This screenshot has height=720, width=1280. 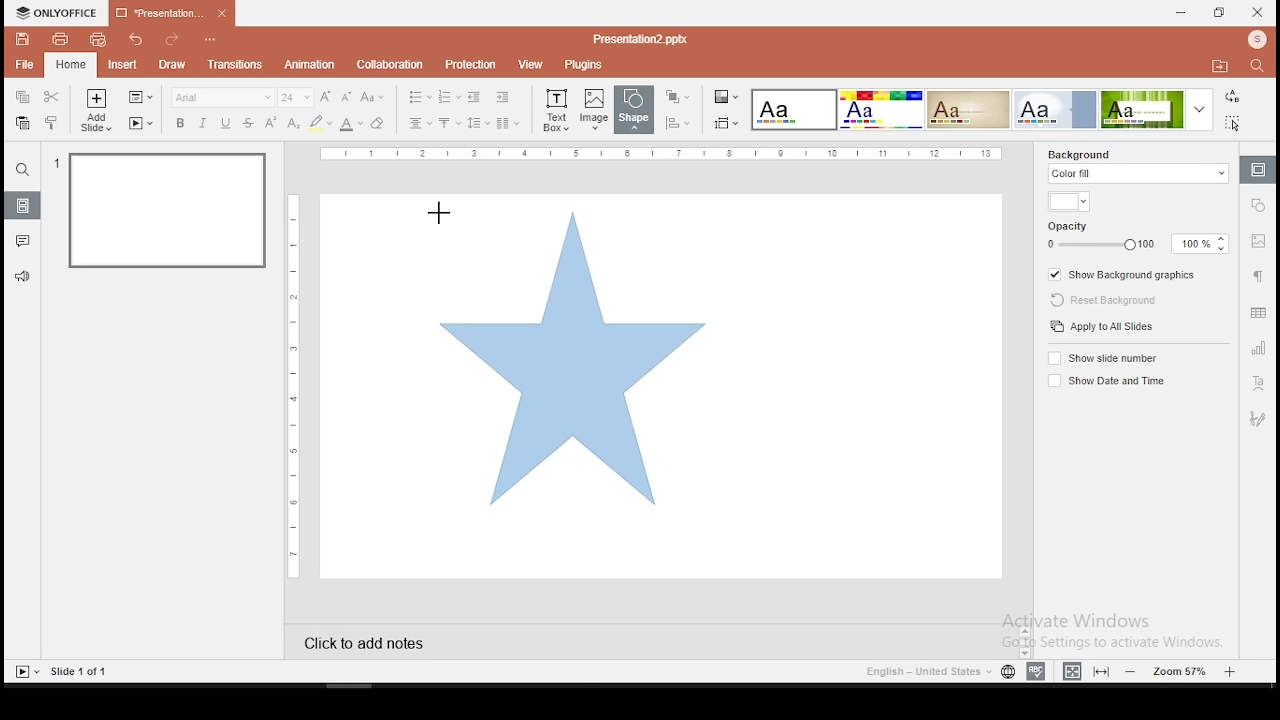 I want to click on mouse pointer, so click(x=440, y=212).